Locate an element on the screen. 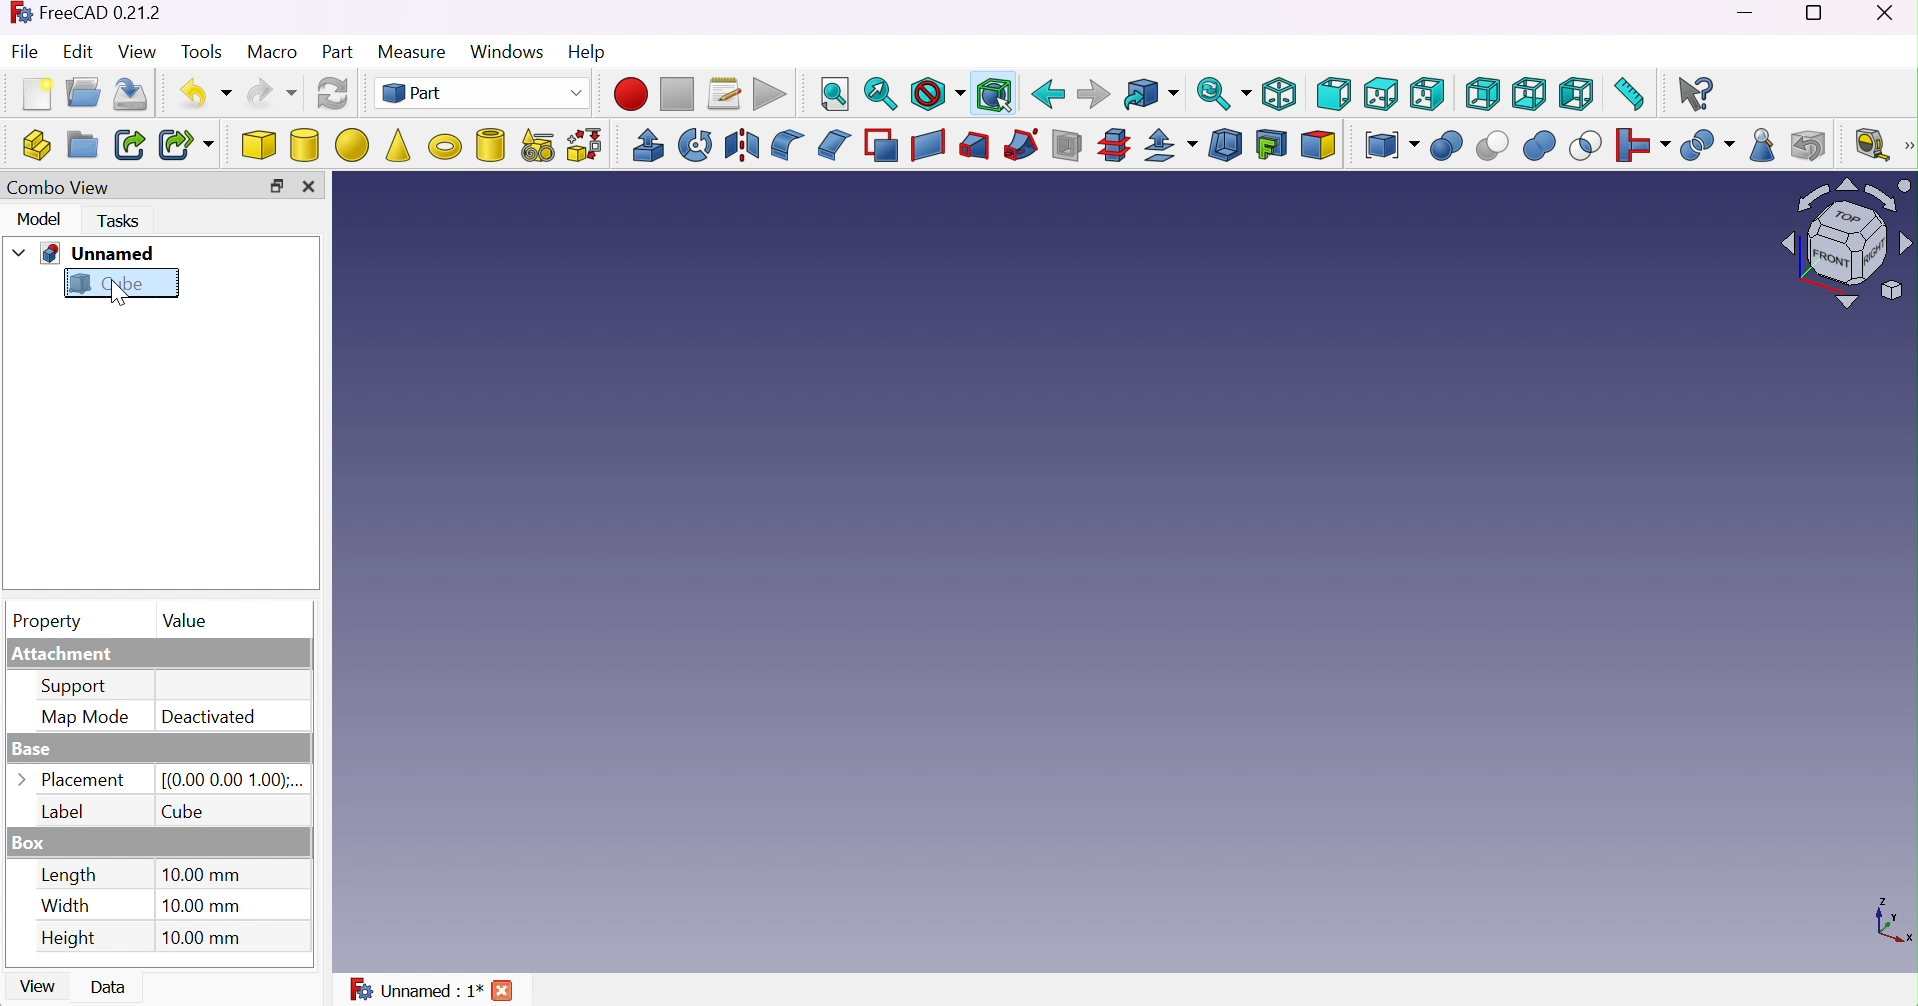 The width and height of the screenshot is (1918, 1006). Torus is located at coordinates (445, 146).